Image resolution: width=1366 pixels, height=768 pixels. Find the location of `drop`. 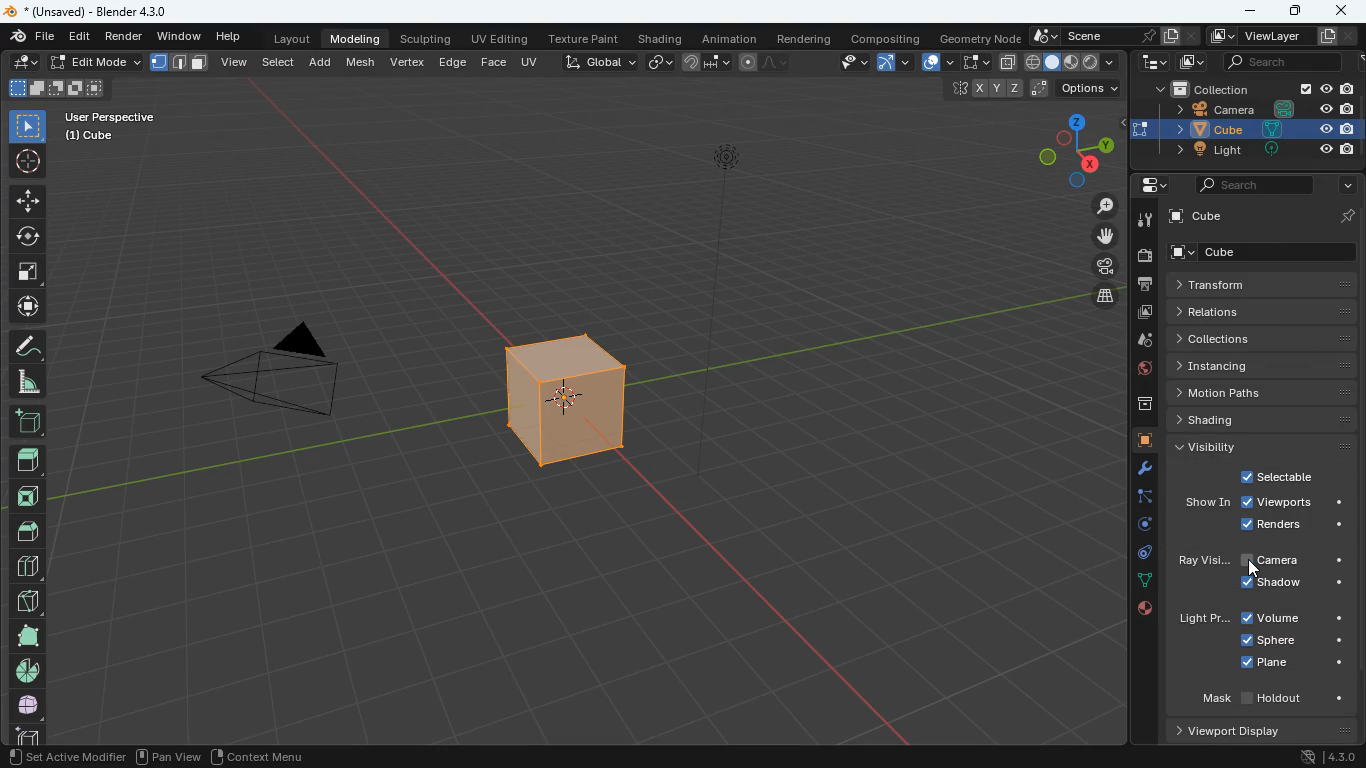

drop is located at coordinates (1141, 340).